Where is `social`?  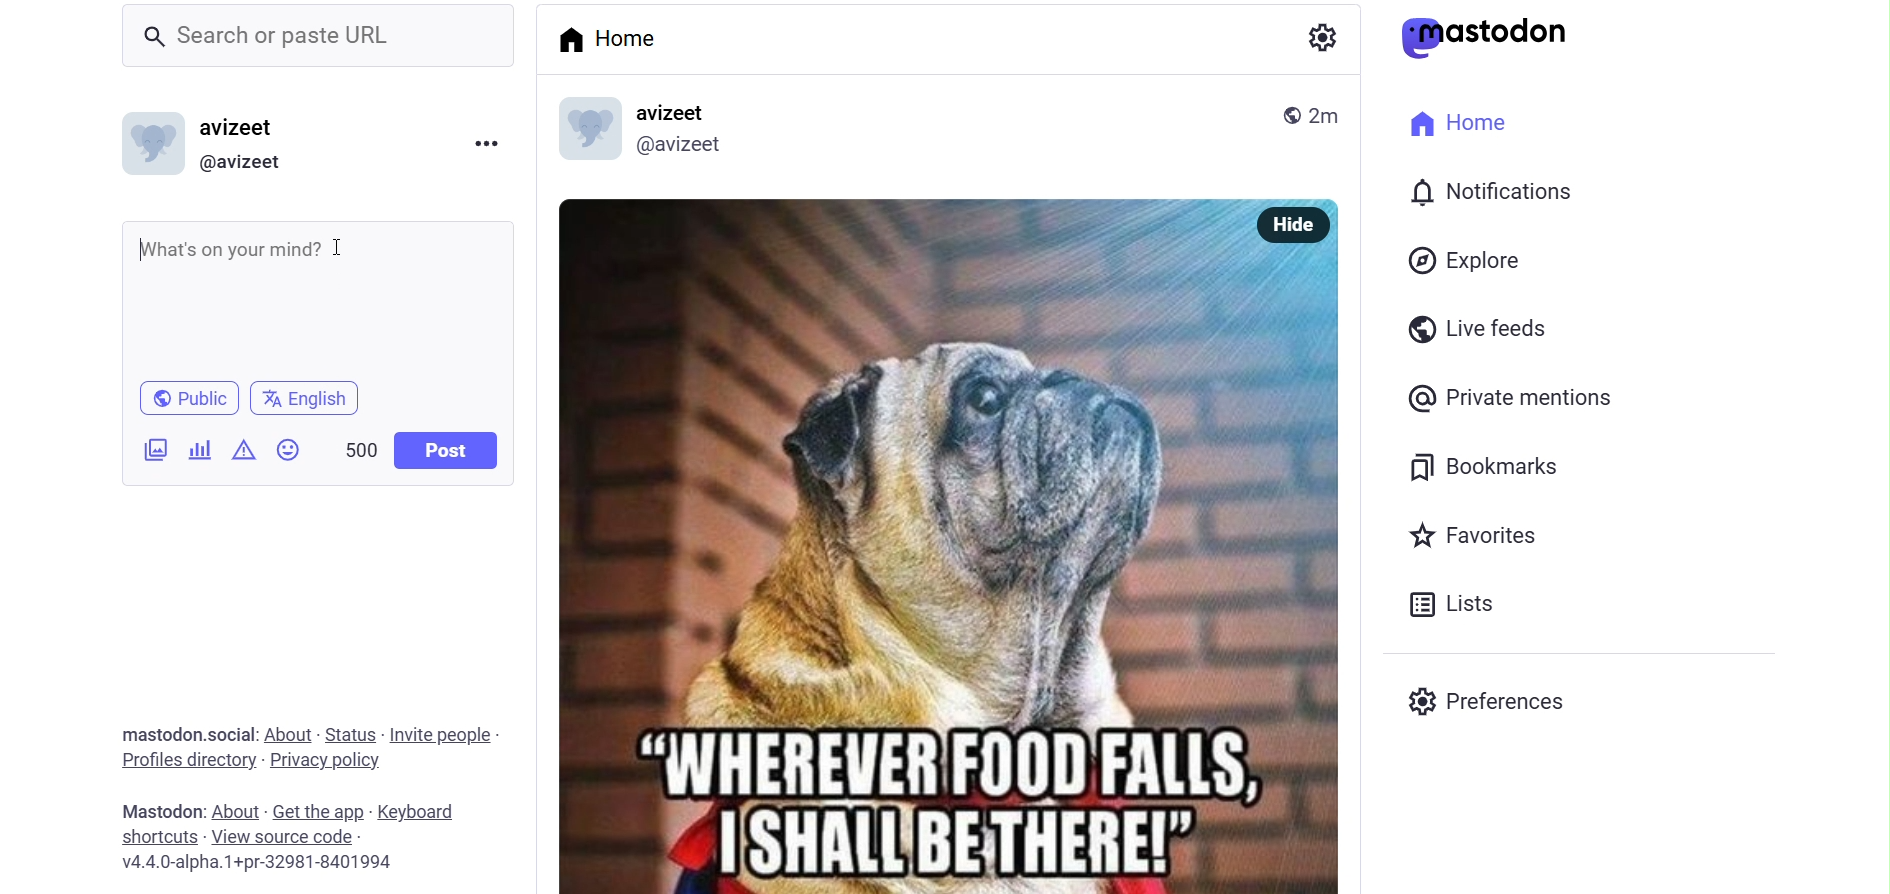 social is located at coordinates (233, 734).